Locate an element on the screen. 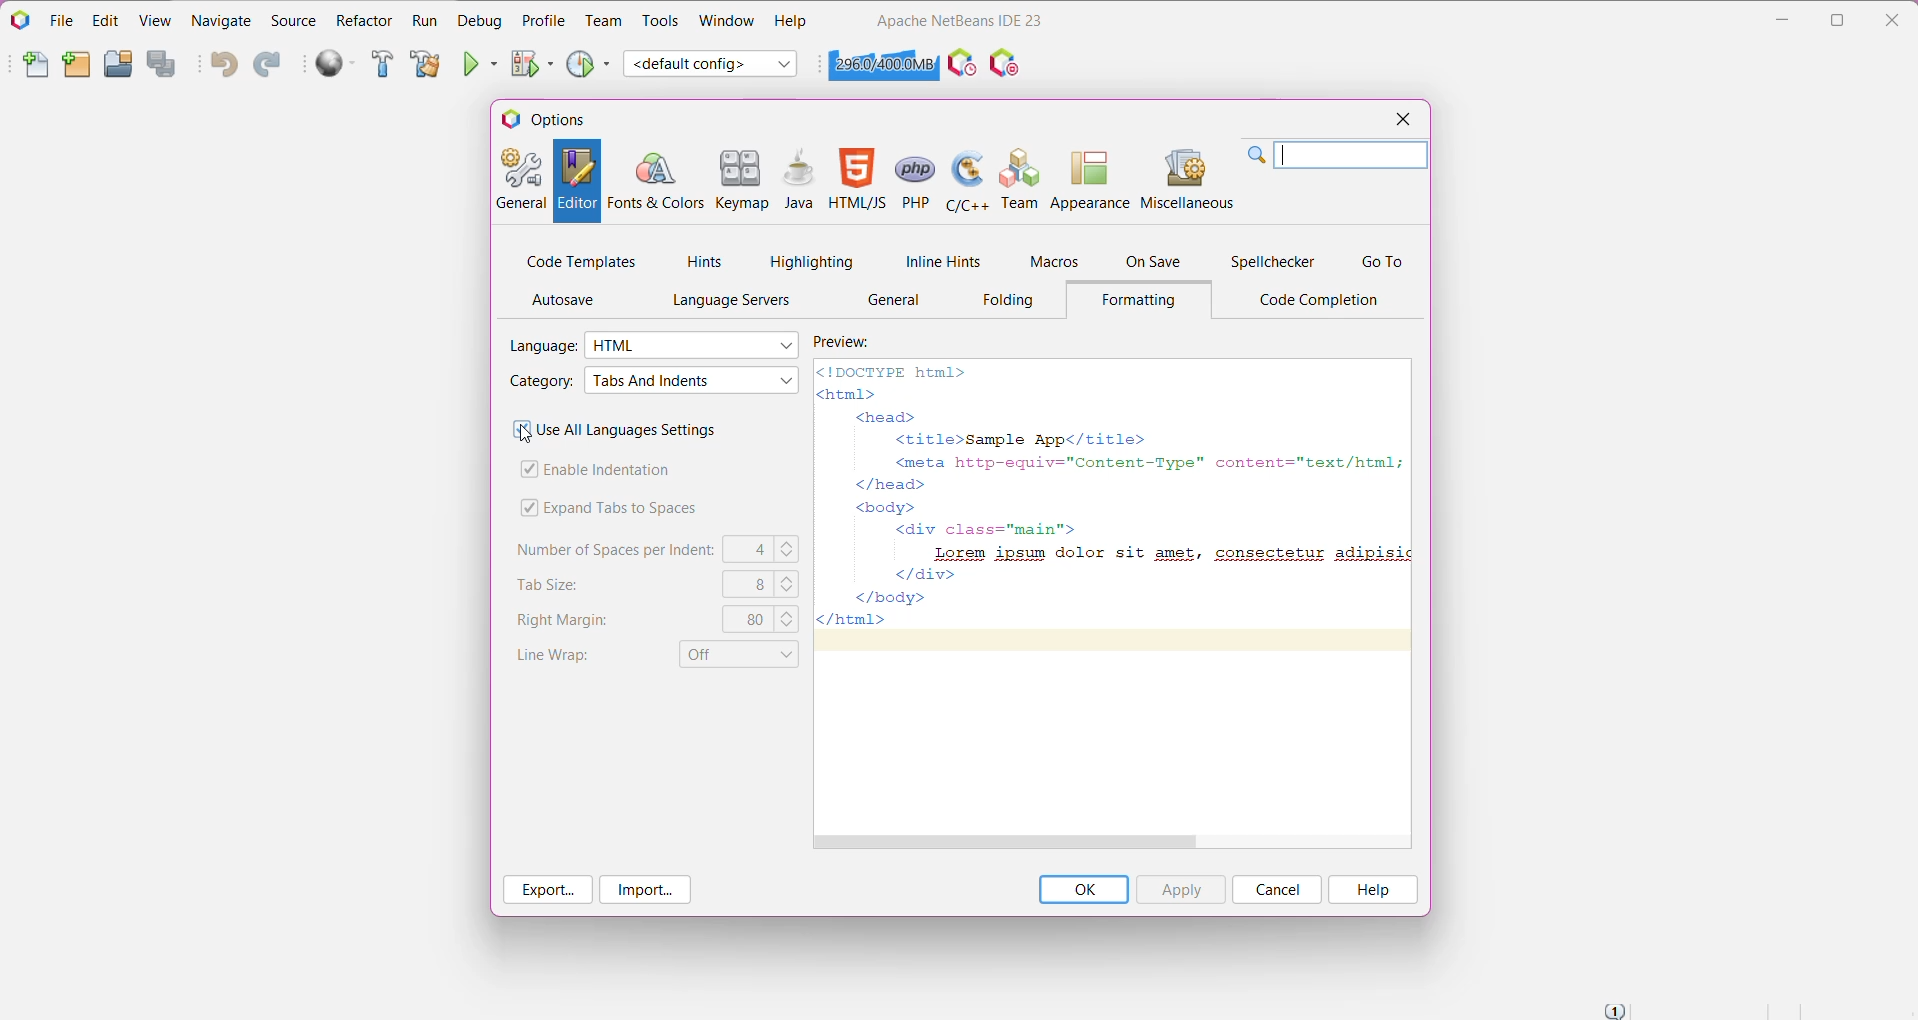  Restore Down is located at coordinates (1840, 20).